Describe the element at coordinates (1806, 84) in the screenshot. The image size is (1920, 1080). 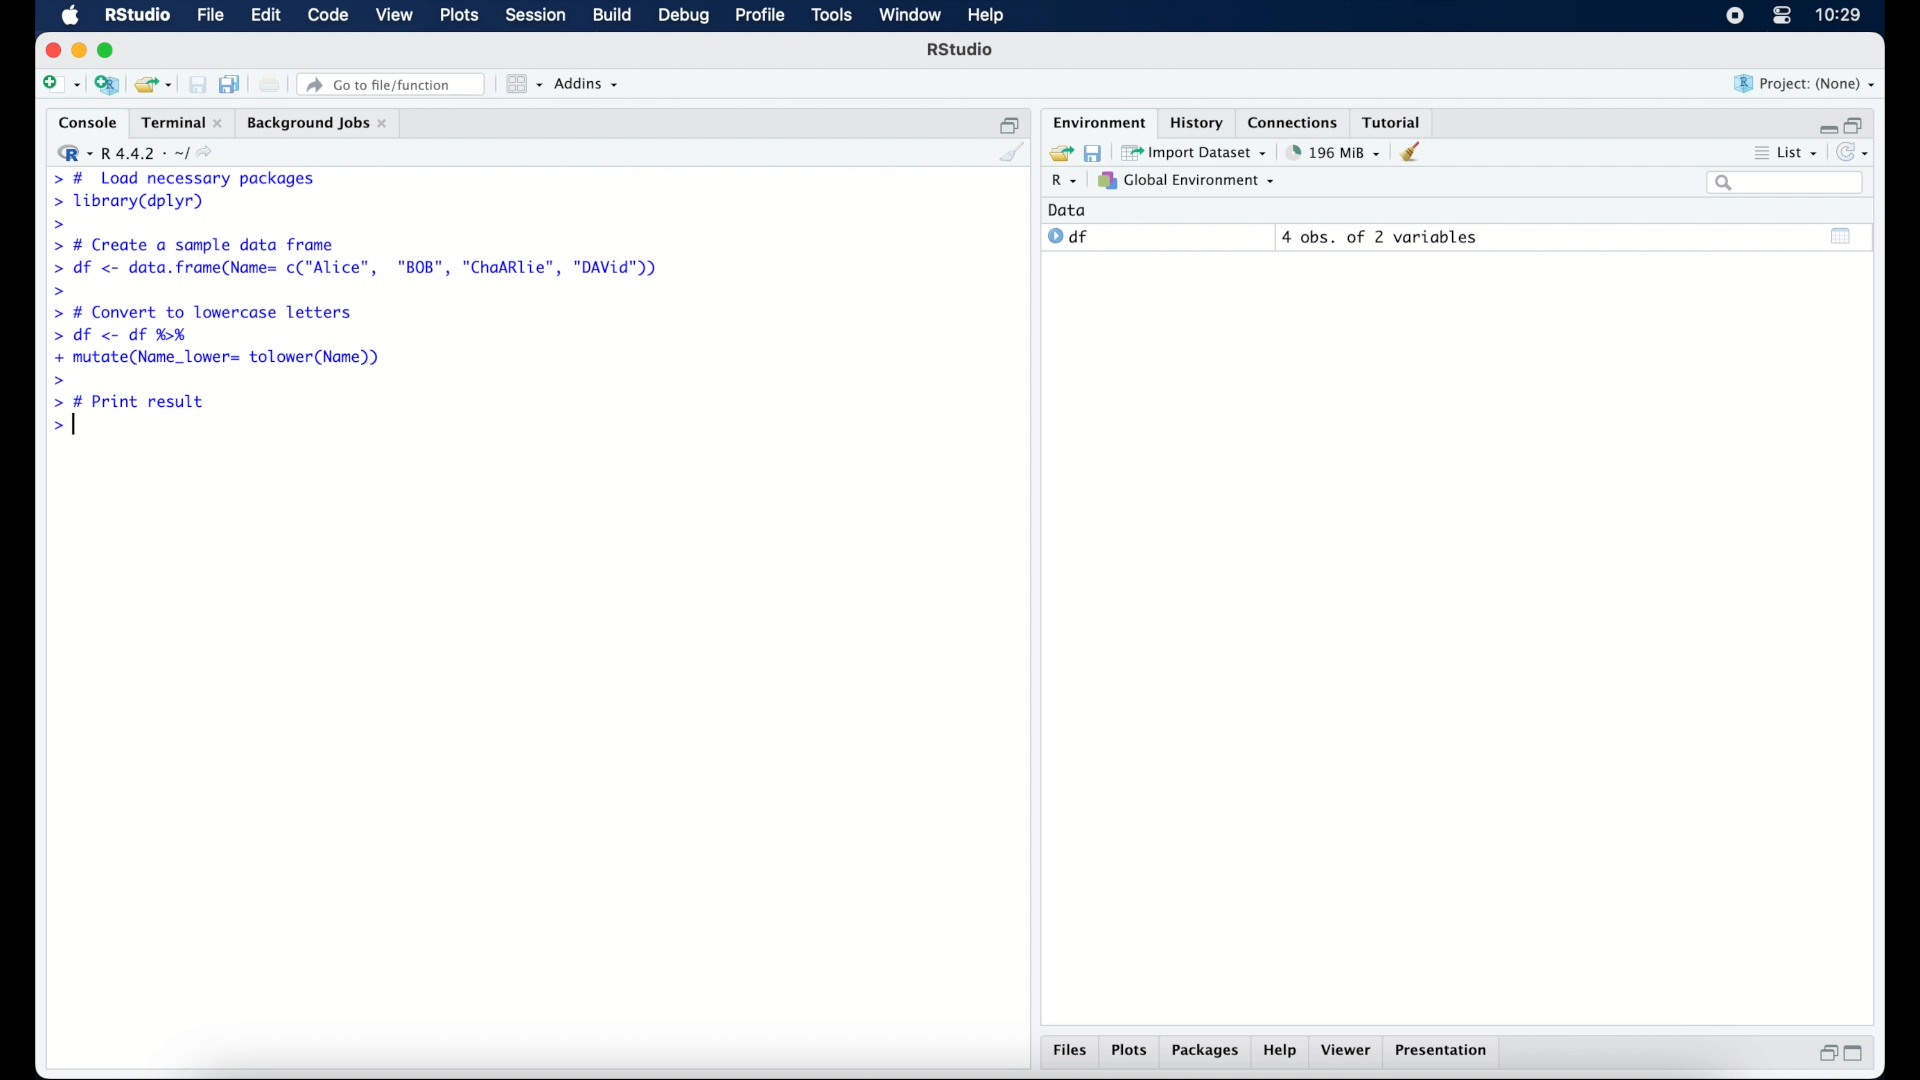
I see `project (none)` at that location.